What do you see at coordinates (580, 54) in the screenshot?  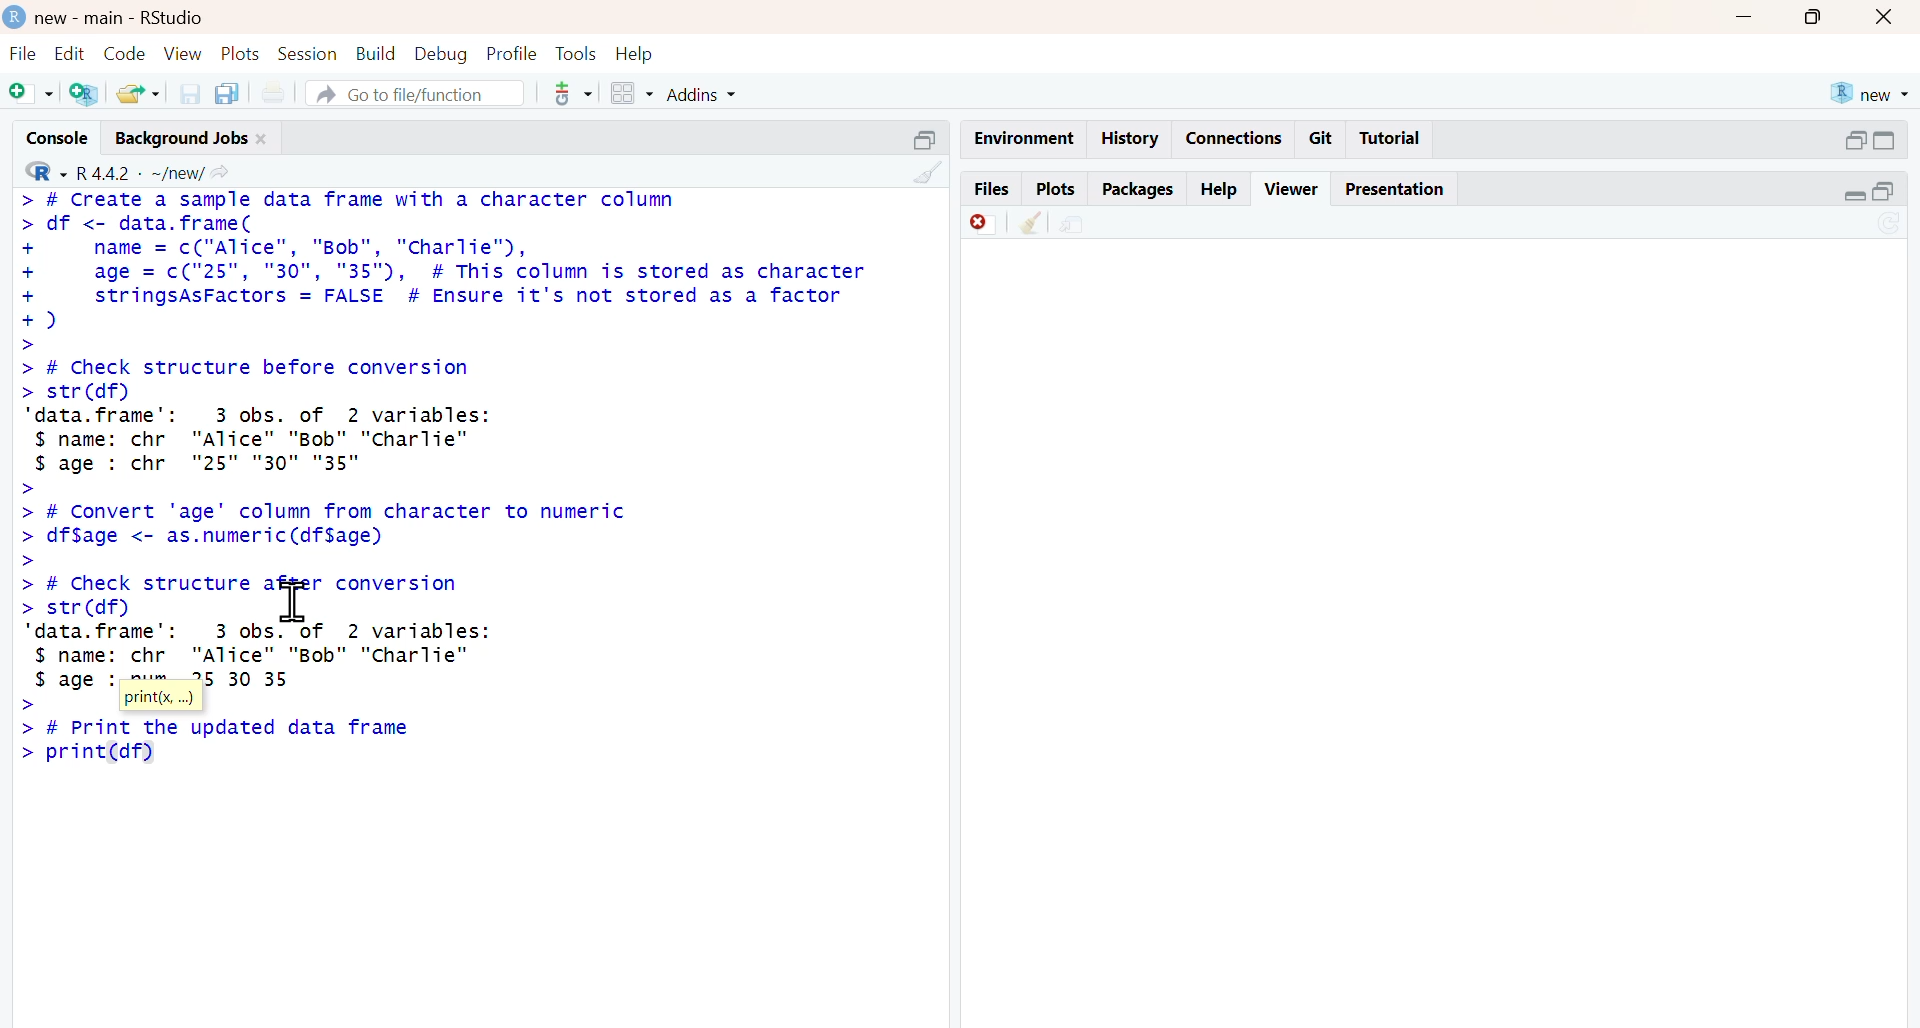 I see `tools` at bounding box center [580, 54].